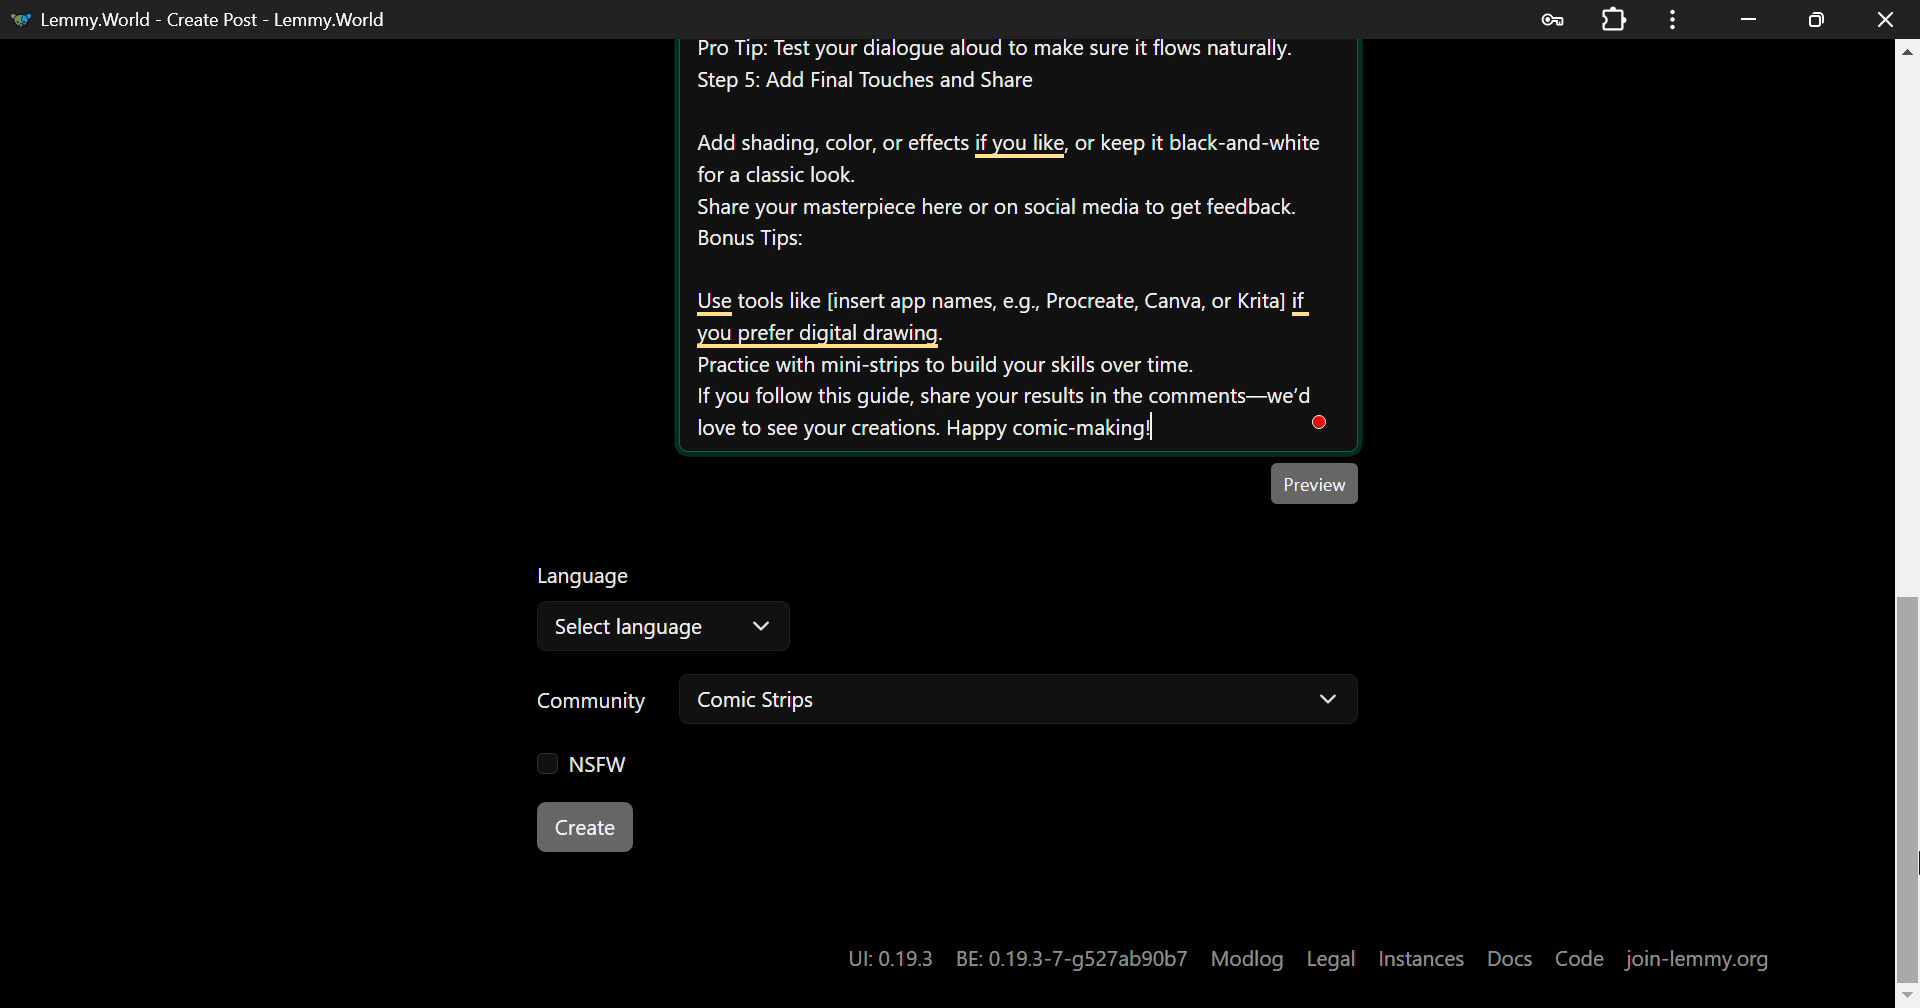  What do you see at coordinates (726, 605) in the screenshot?
I see `Select Language` at bounding box center [726, 605].